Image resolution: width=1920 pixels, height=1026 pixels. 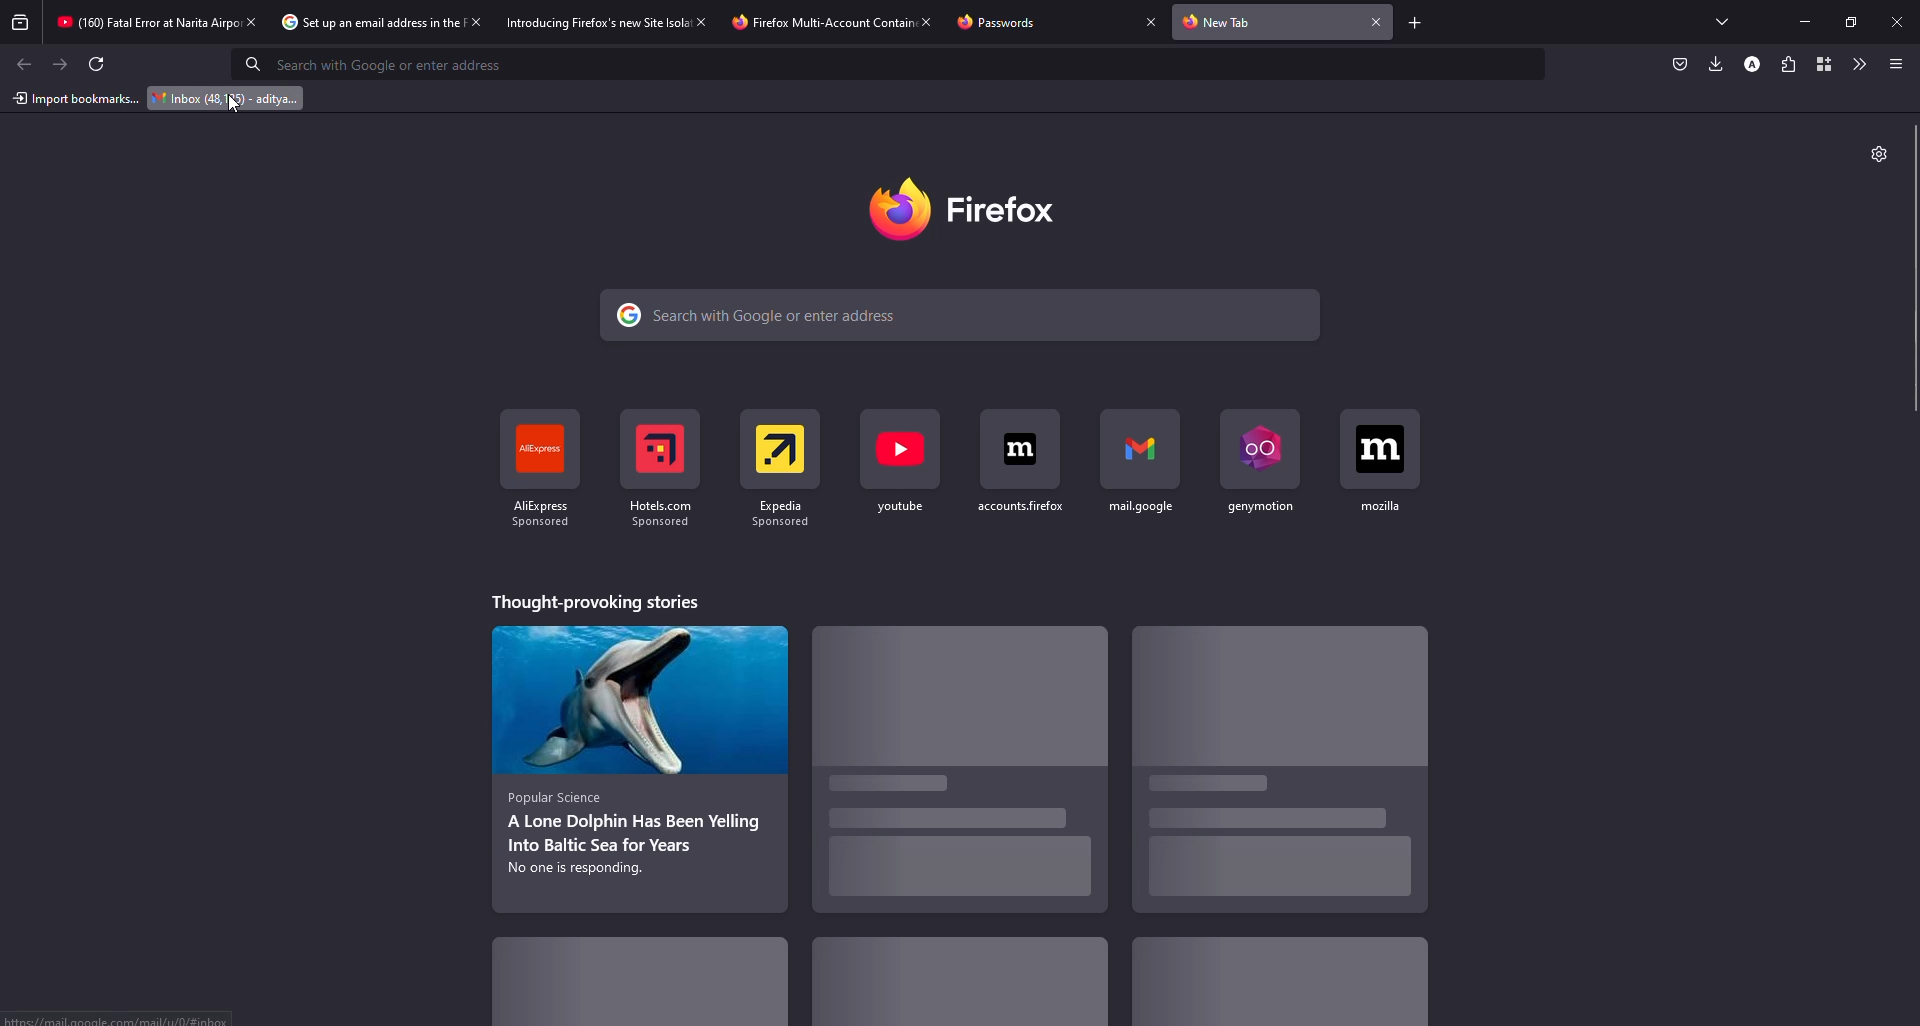 I want to click on close, so click(x=703, y=21).